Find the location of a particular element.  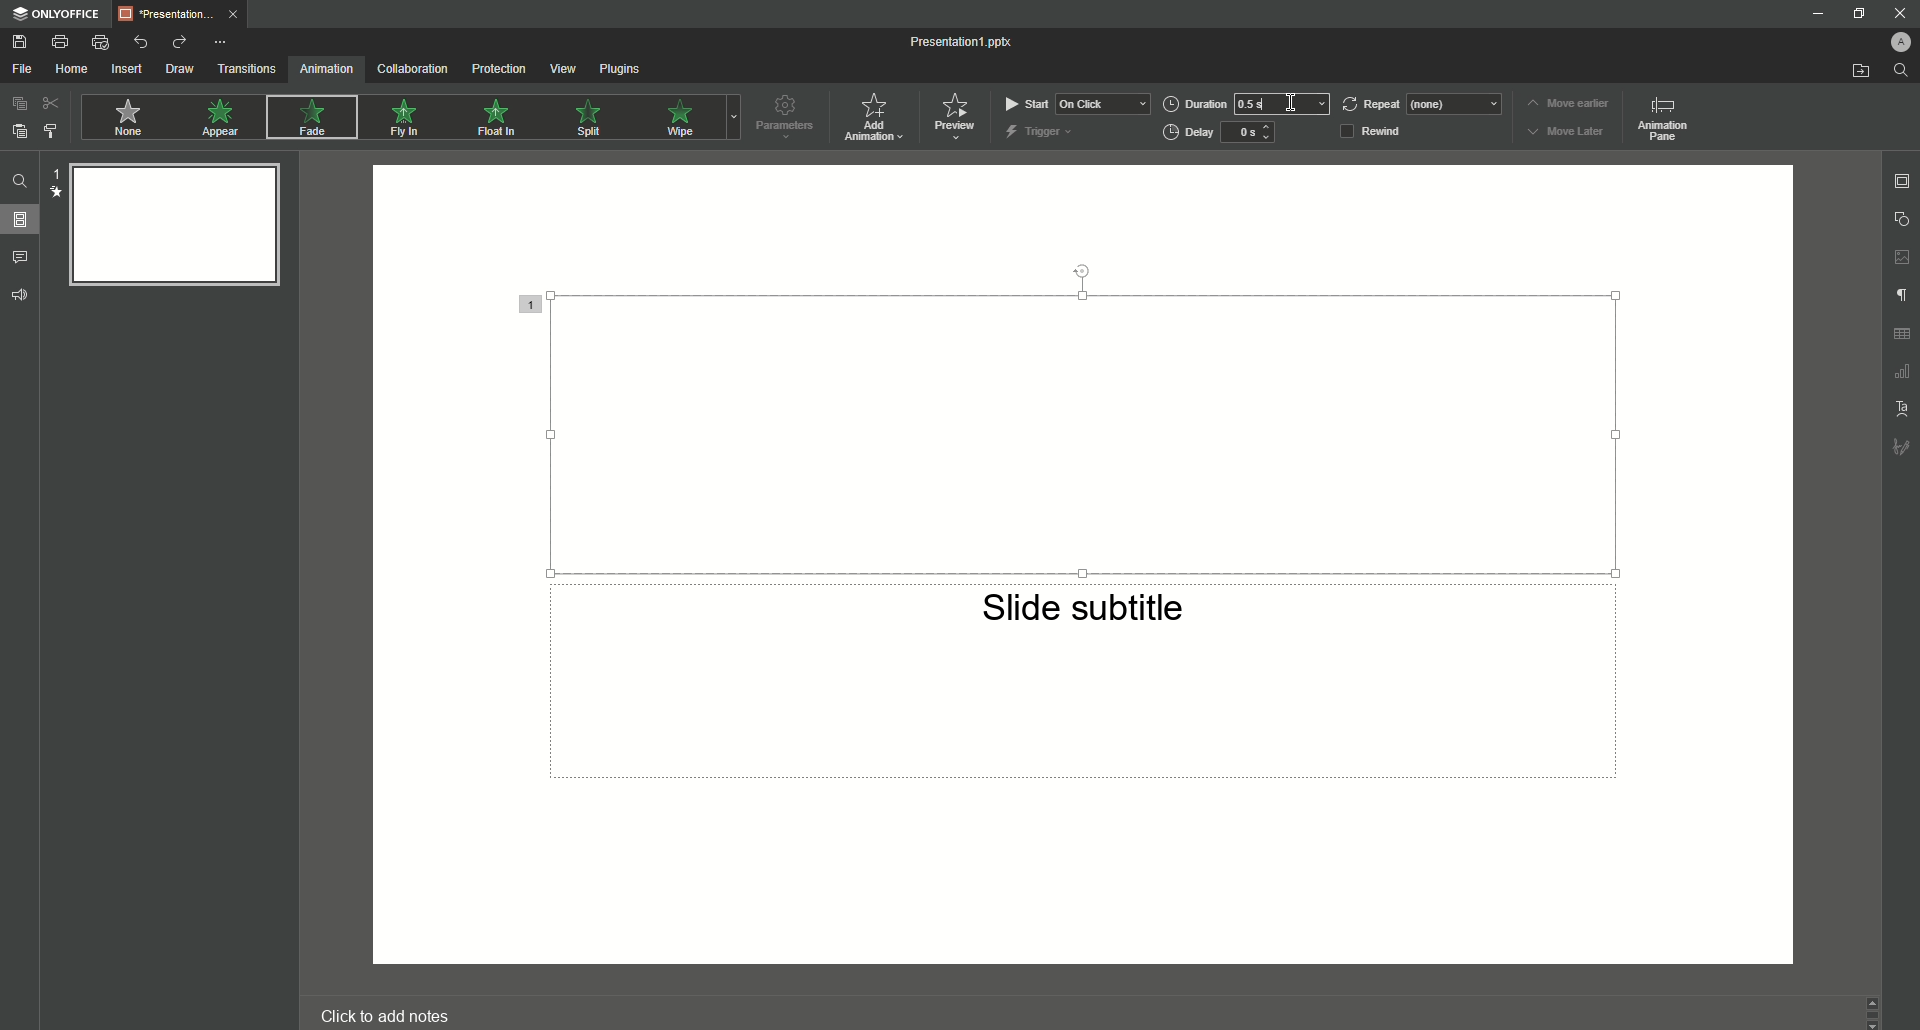

Slides is located at coordinates (21, 219).